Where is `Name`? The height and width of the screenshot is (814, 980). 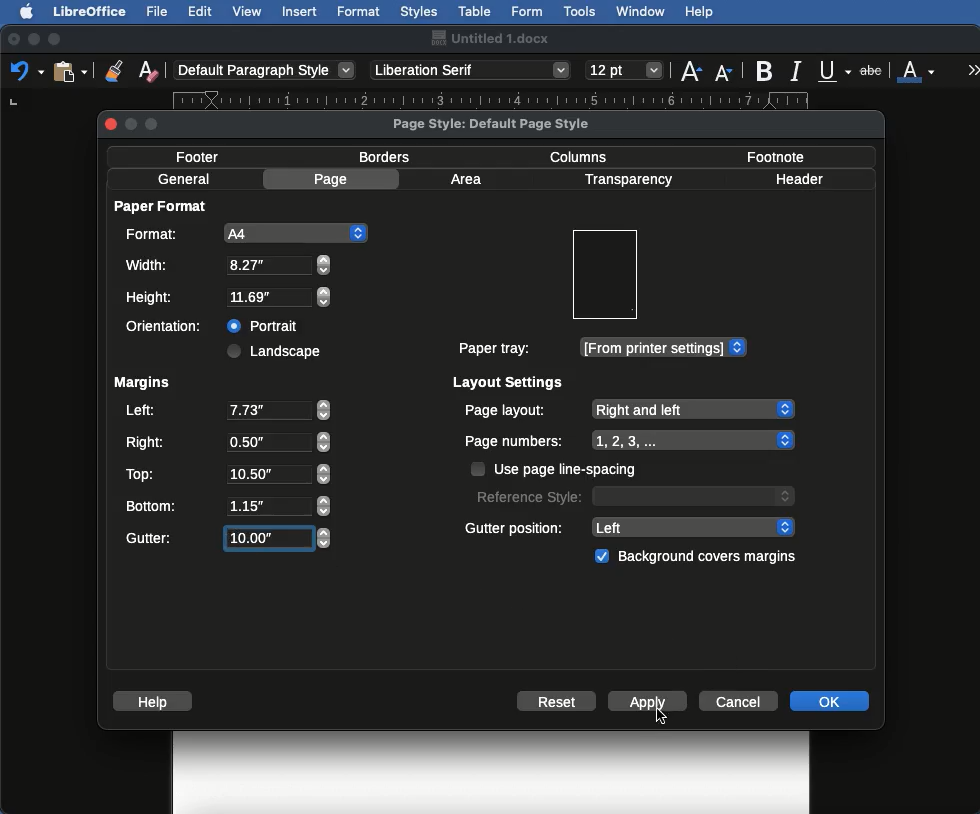 Name is located at coordinates (489, 38).